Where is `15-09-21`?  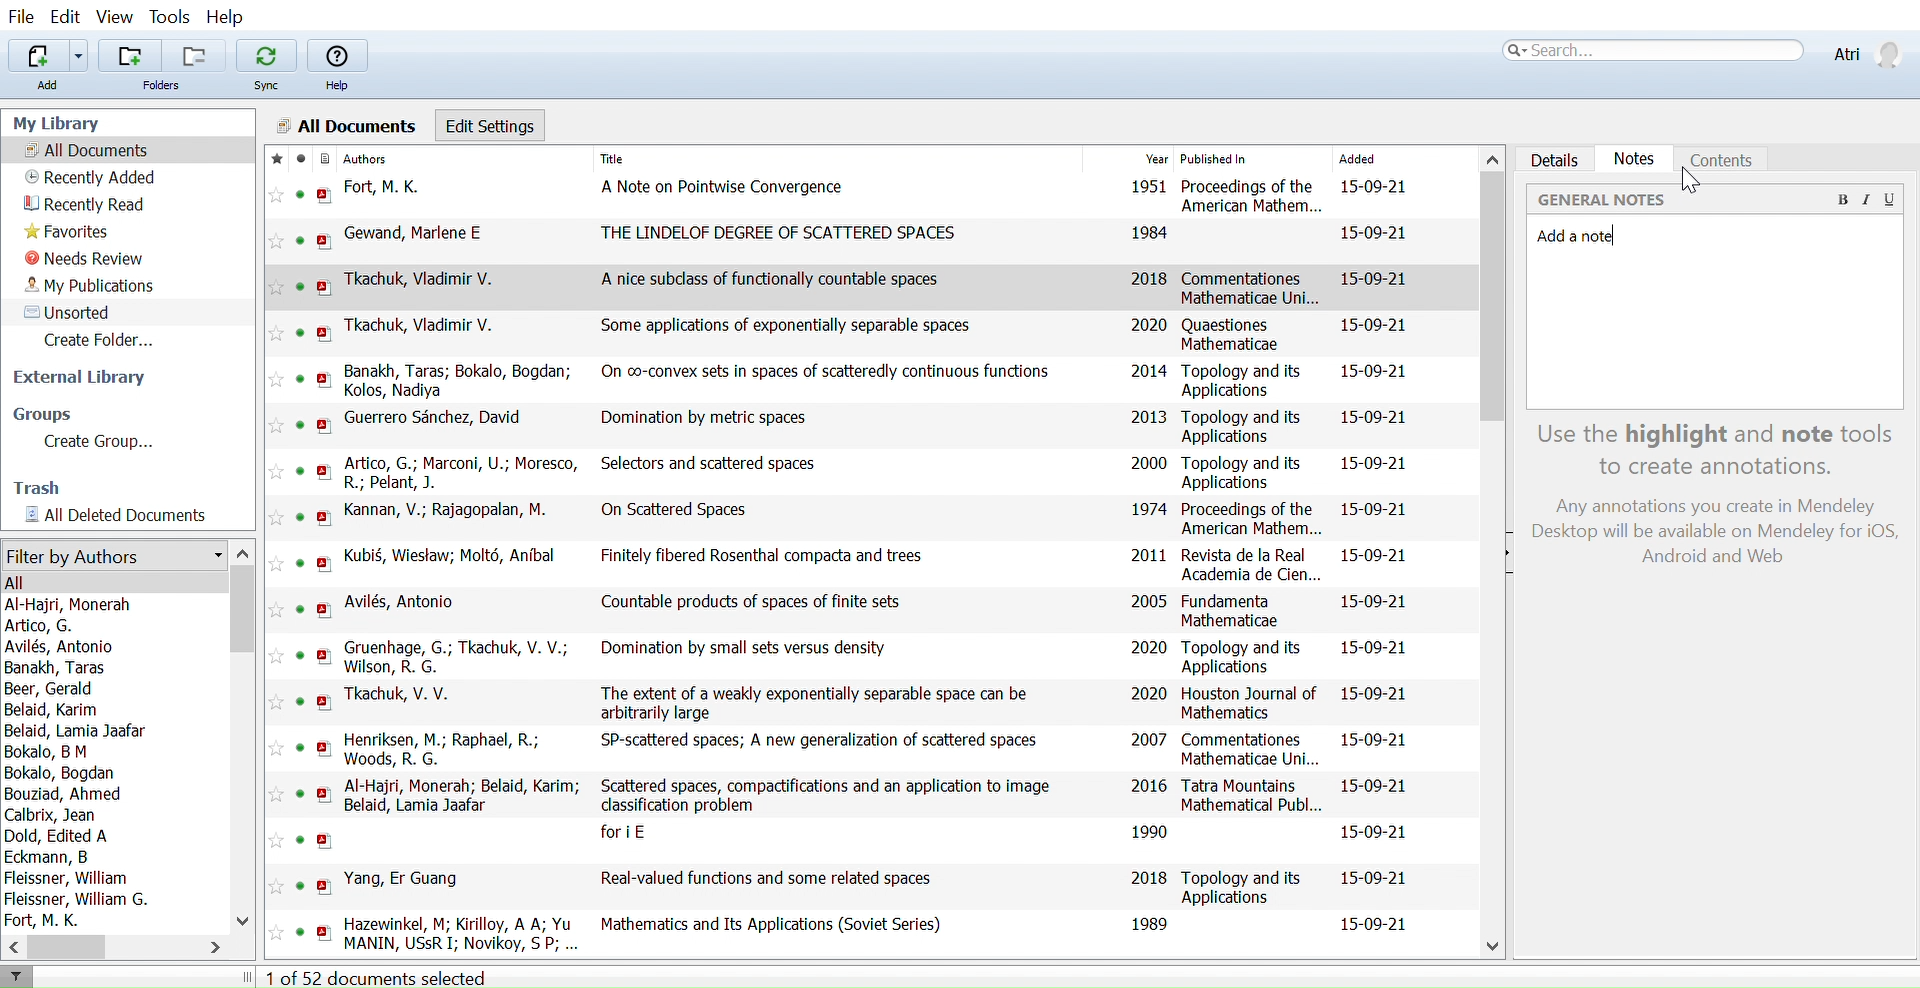
15-09-21 is located at coordinates (1373, 462).